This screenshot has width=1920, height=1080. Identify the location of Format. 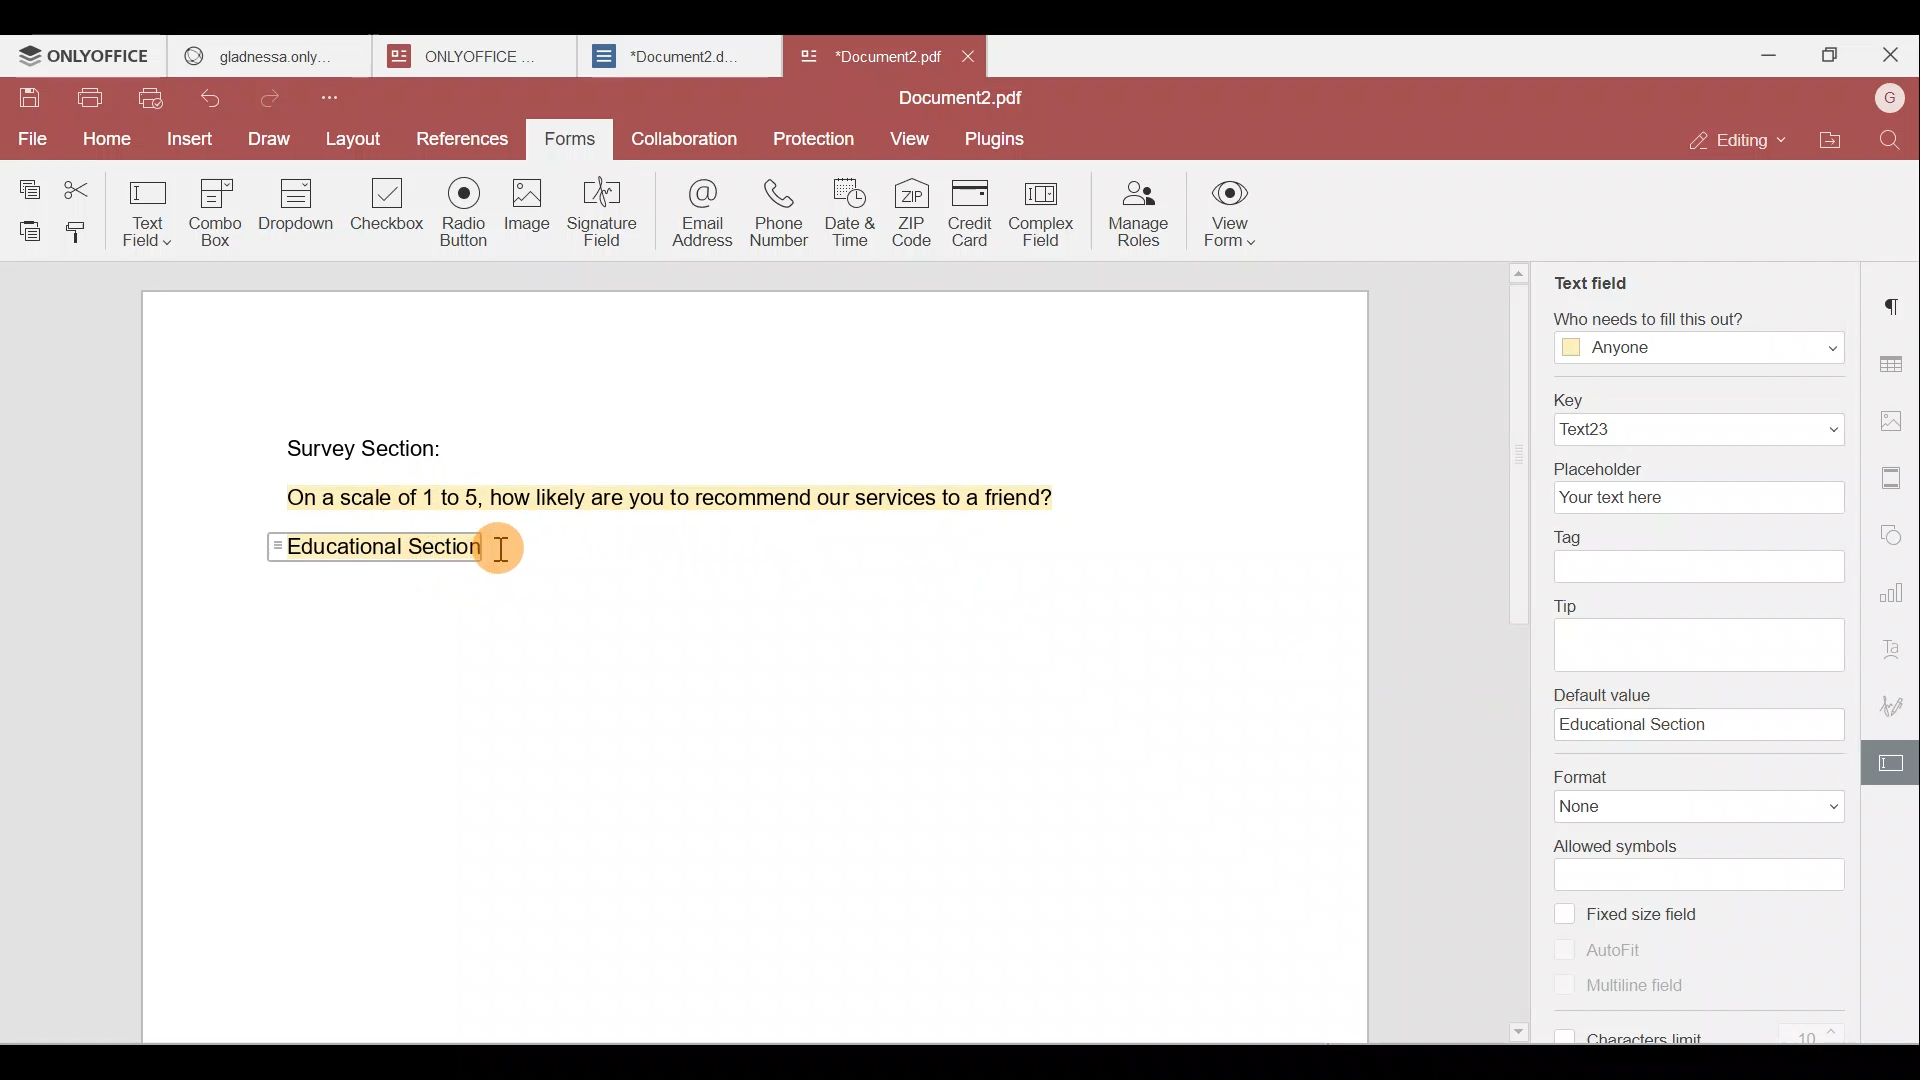
(1692, 791).